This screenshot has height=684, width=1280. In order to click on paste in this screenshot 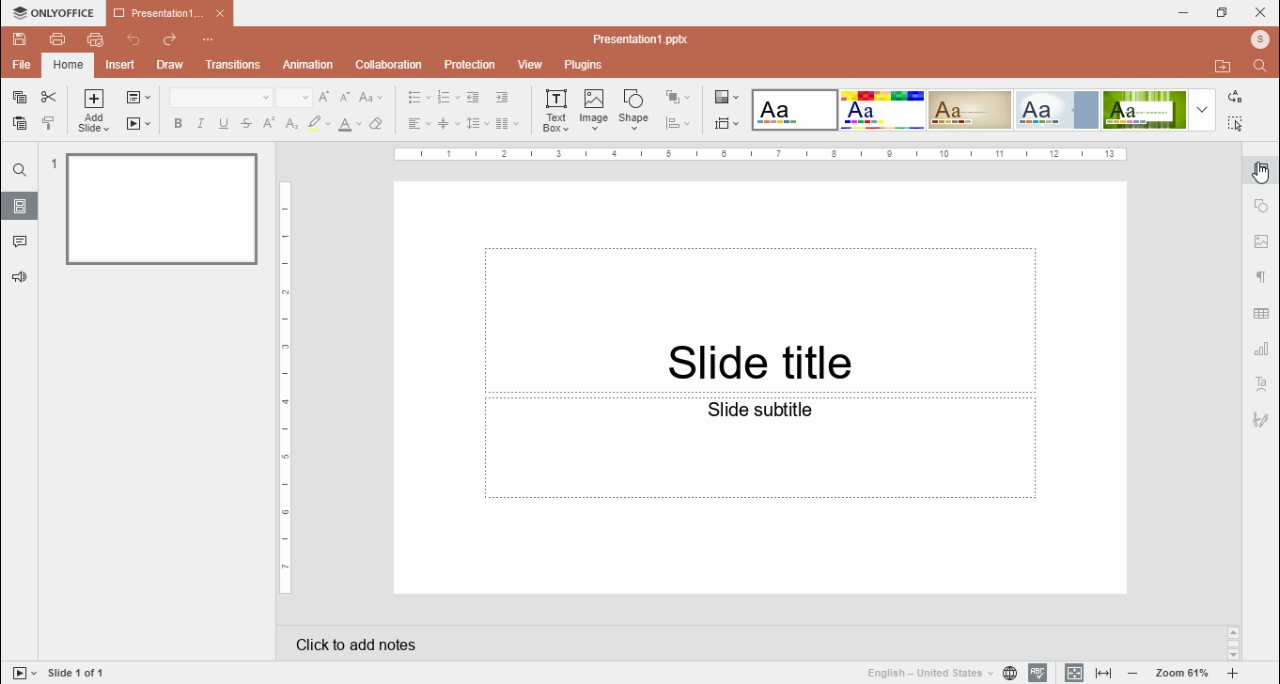, I will do `click(19, 123)`.